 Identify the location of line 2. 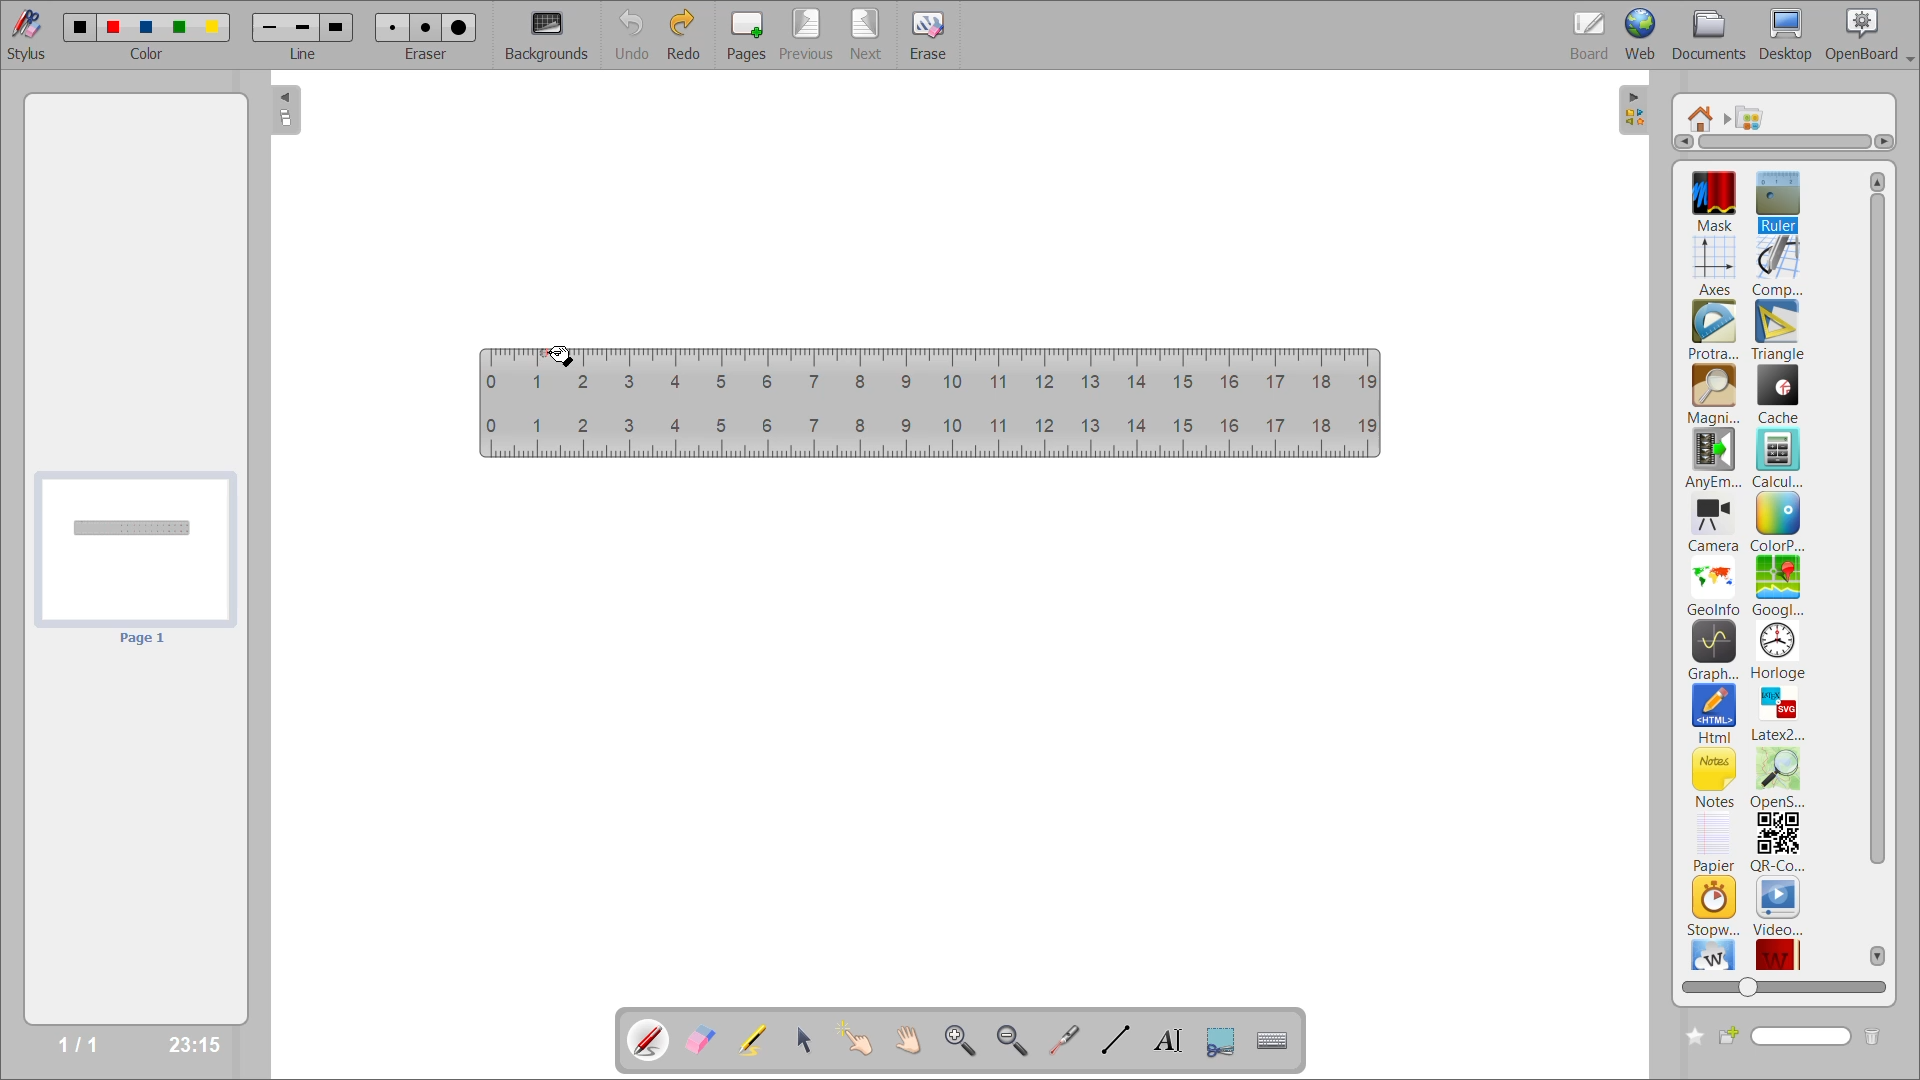
(301, 27).